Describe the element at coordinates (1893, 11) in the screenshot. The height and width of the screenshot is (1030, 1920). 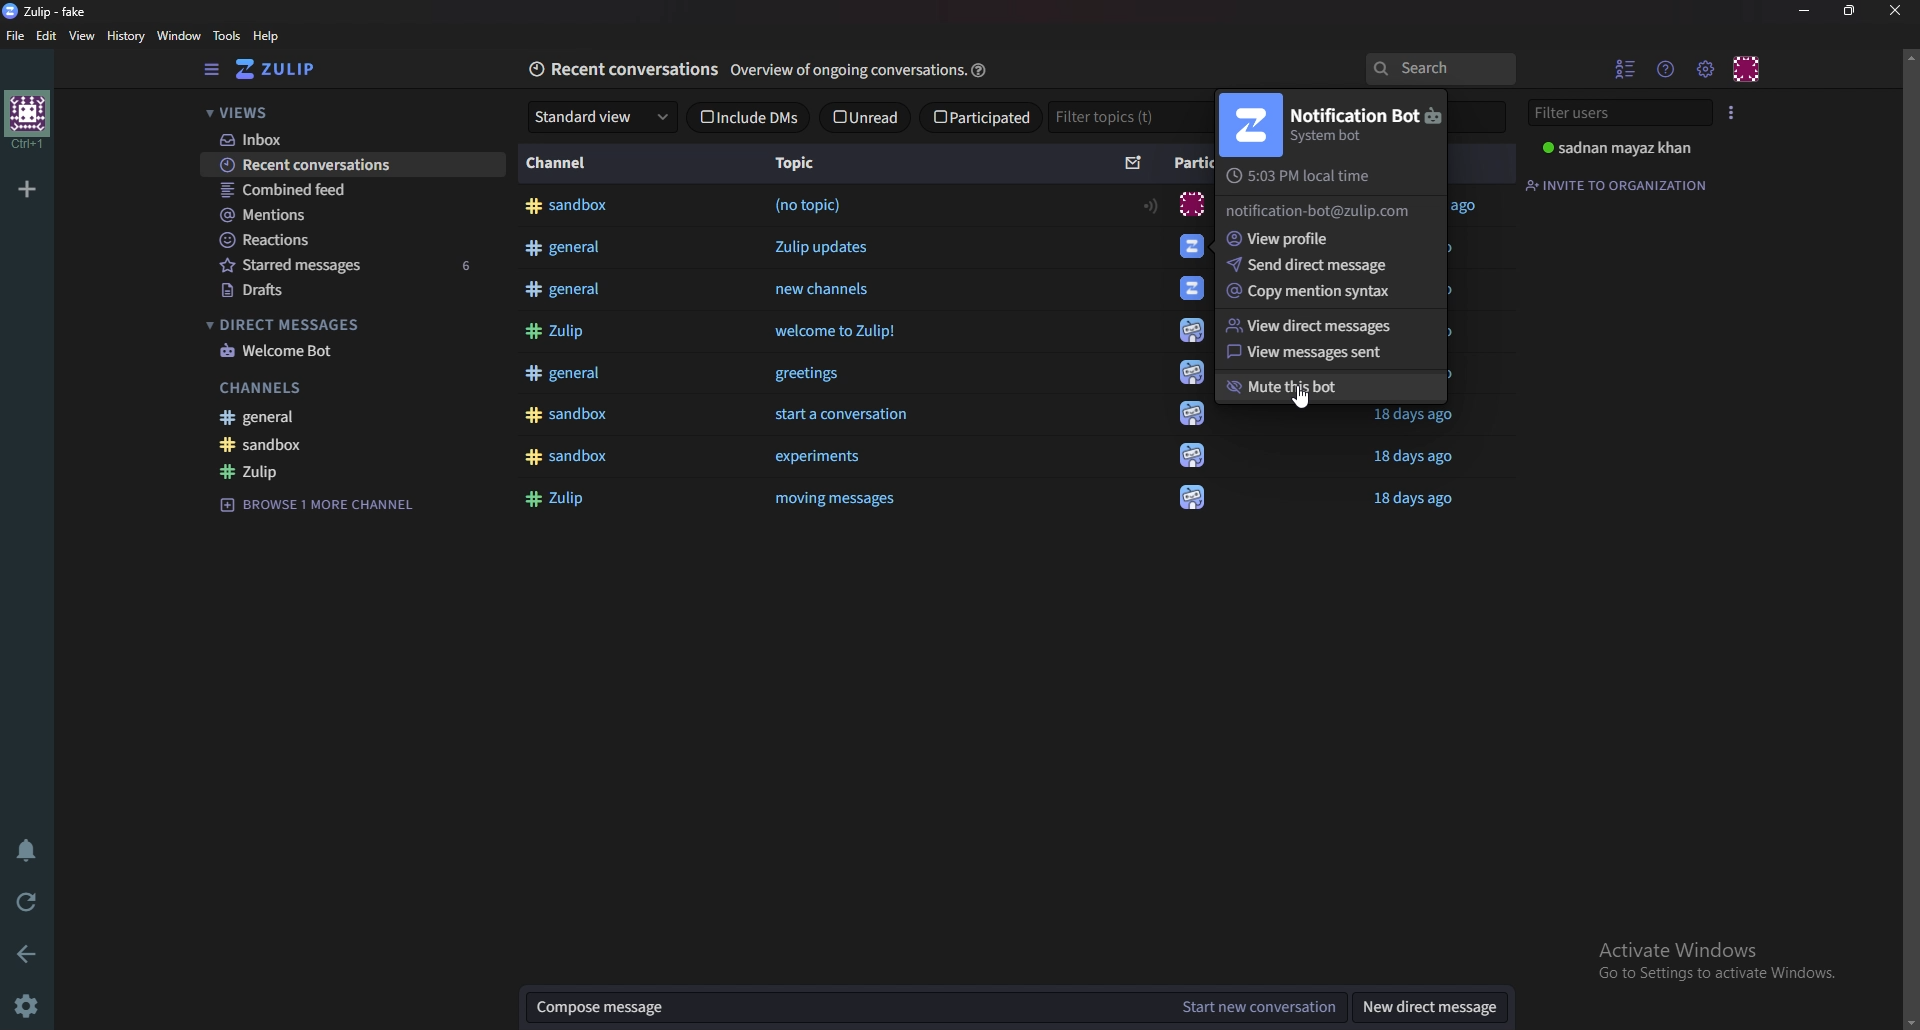
I see `close` at that location.